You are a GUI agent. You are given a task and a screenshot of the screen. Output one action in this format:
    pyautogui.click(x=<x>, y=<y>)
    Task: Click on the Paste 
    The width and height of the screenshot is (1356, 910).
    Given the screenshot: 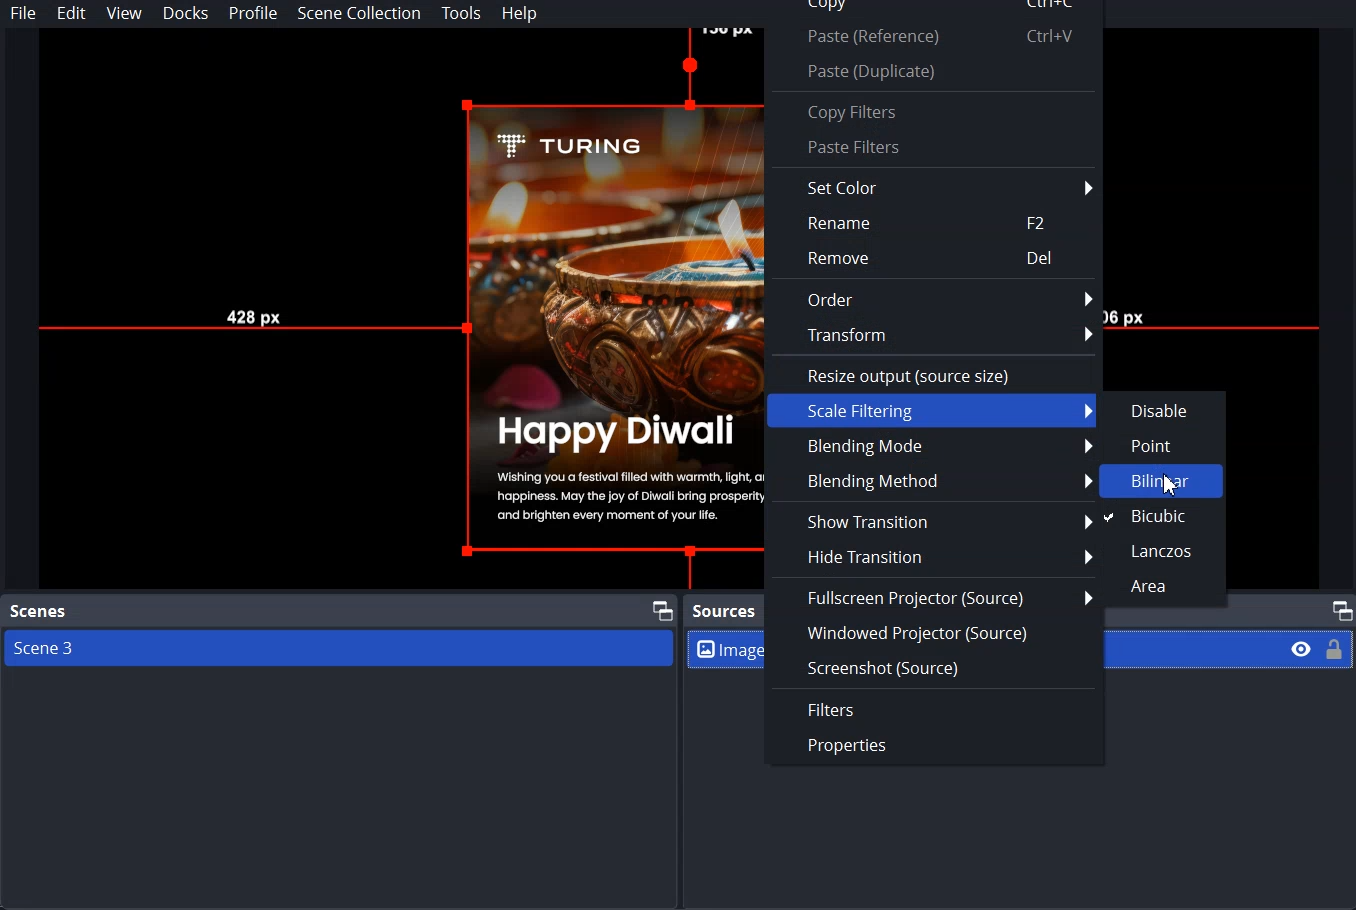 What is the action you would take?
    pyautogui.click(x=933, y=70)
    